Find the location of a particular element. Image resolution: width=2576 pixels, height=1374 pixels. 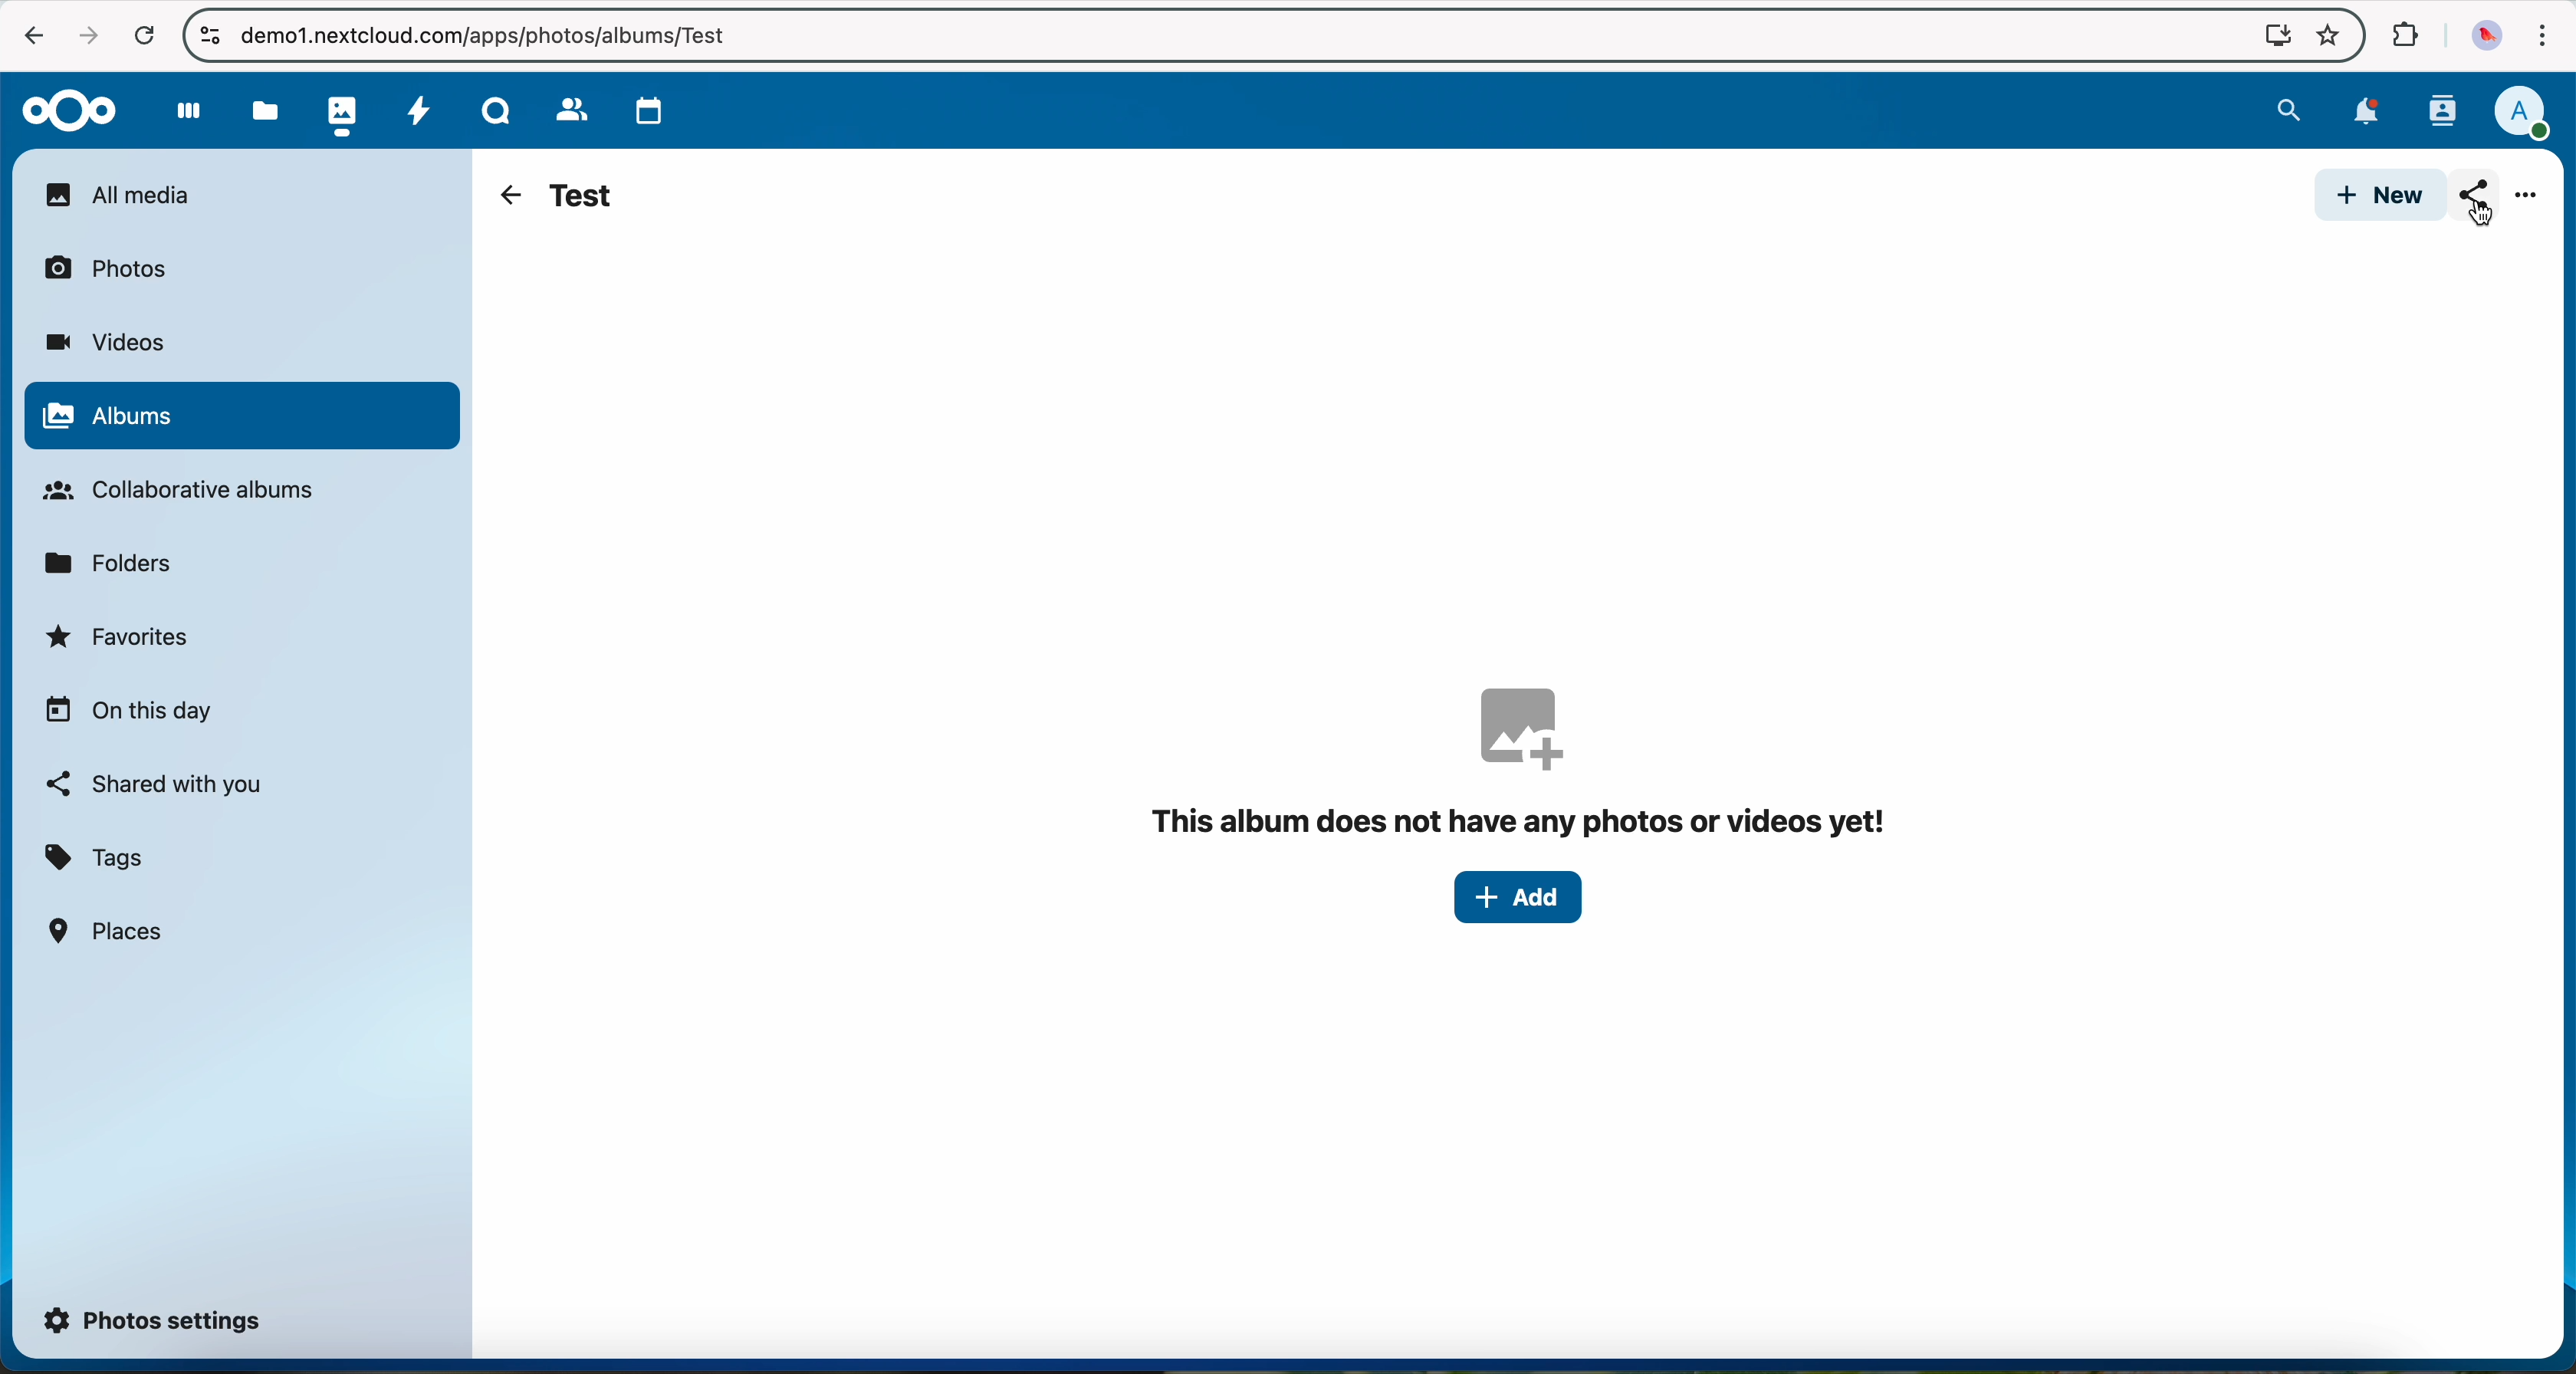

on this day is located at coordinates (129, 712).